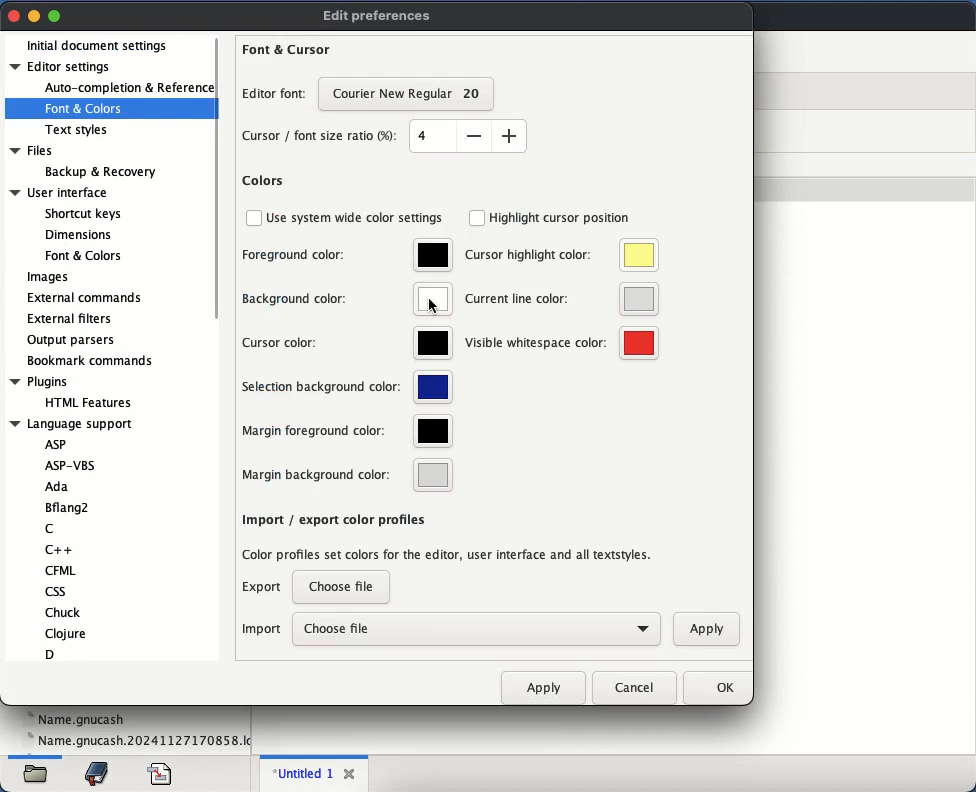 Image resolution: width=976 pixels, height=792 pixels. What do you see at coordinates (82, 257) in the screenshot?
I see `Font & Colors` at bounding box center [82, 257].